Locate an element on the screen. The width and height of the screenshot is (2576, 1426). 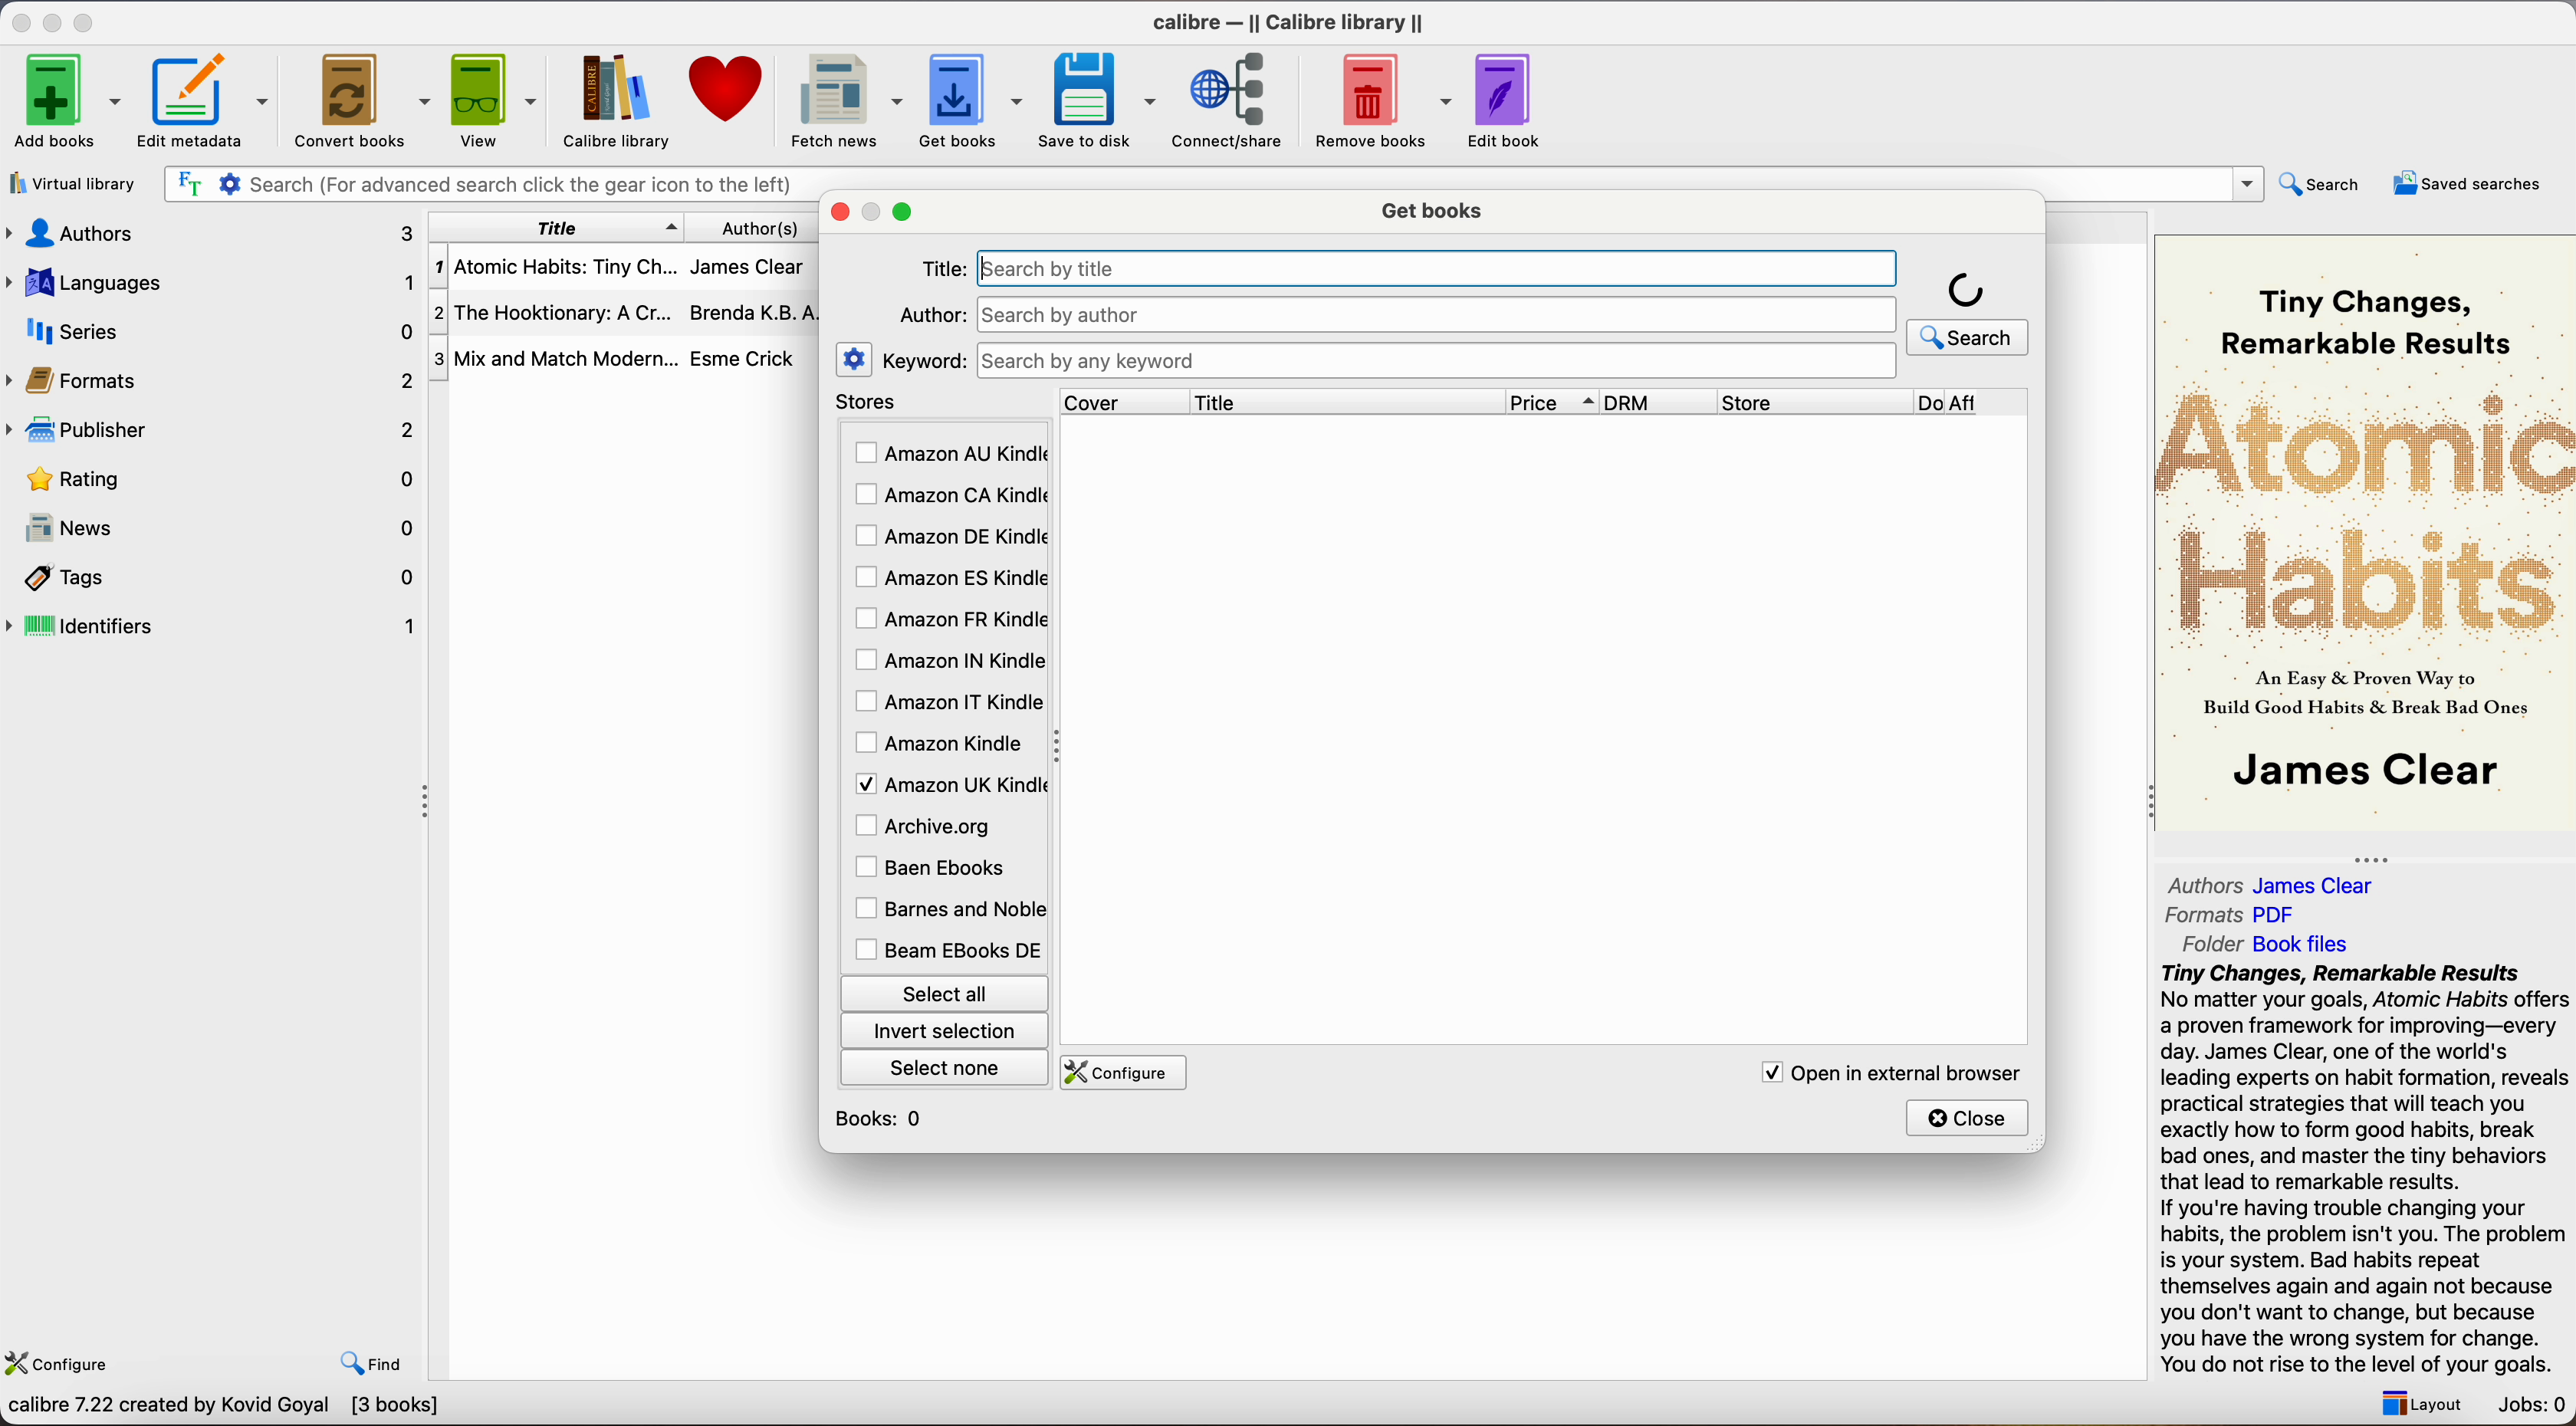
folder Book files is located at coordinates (2268, 943).